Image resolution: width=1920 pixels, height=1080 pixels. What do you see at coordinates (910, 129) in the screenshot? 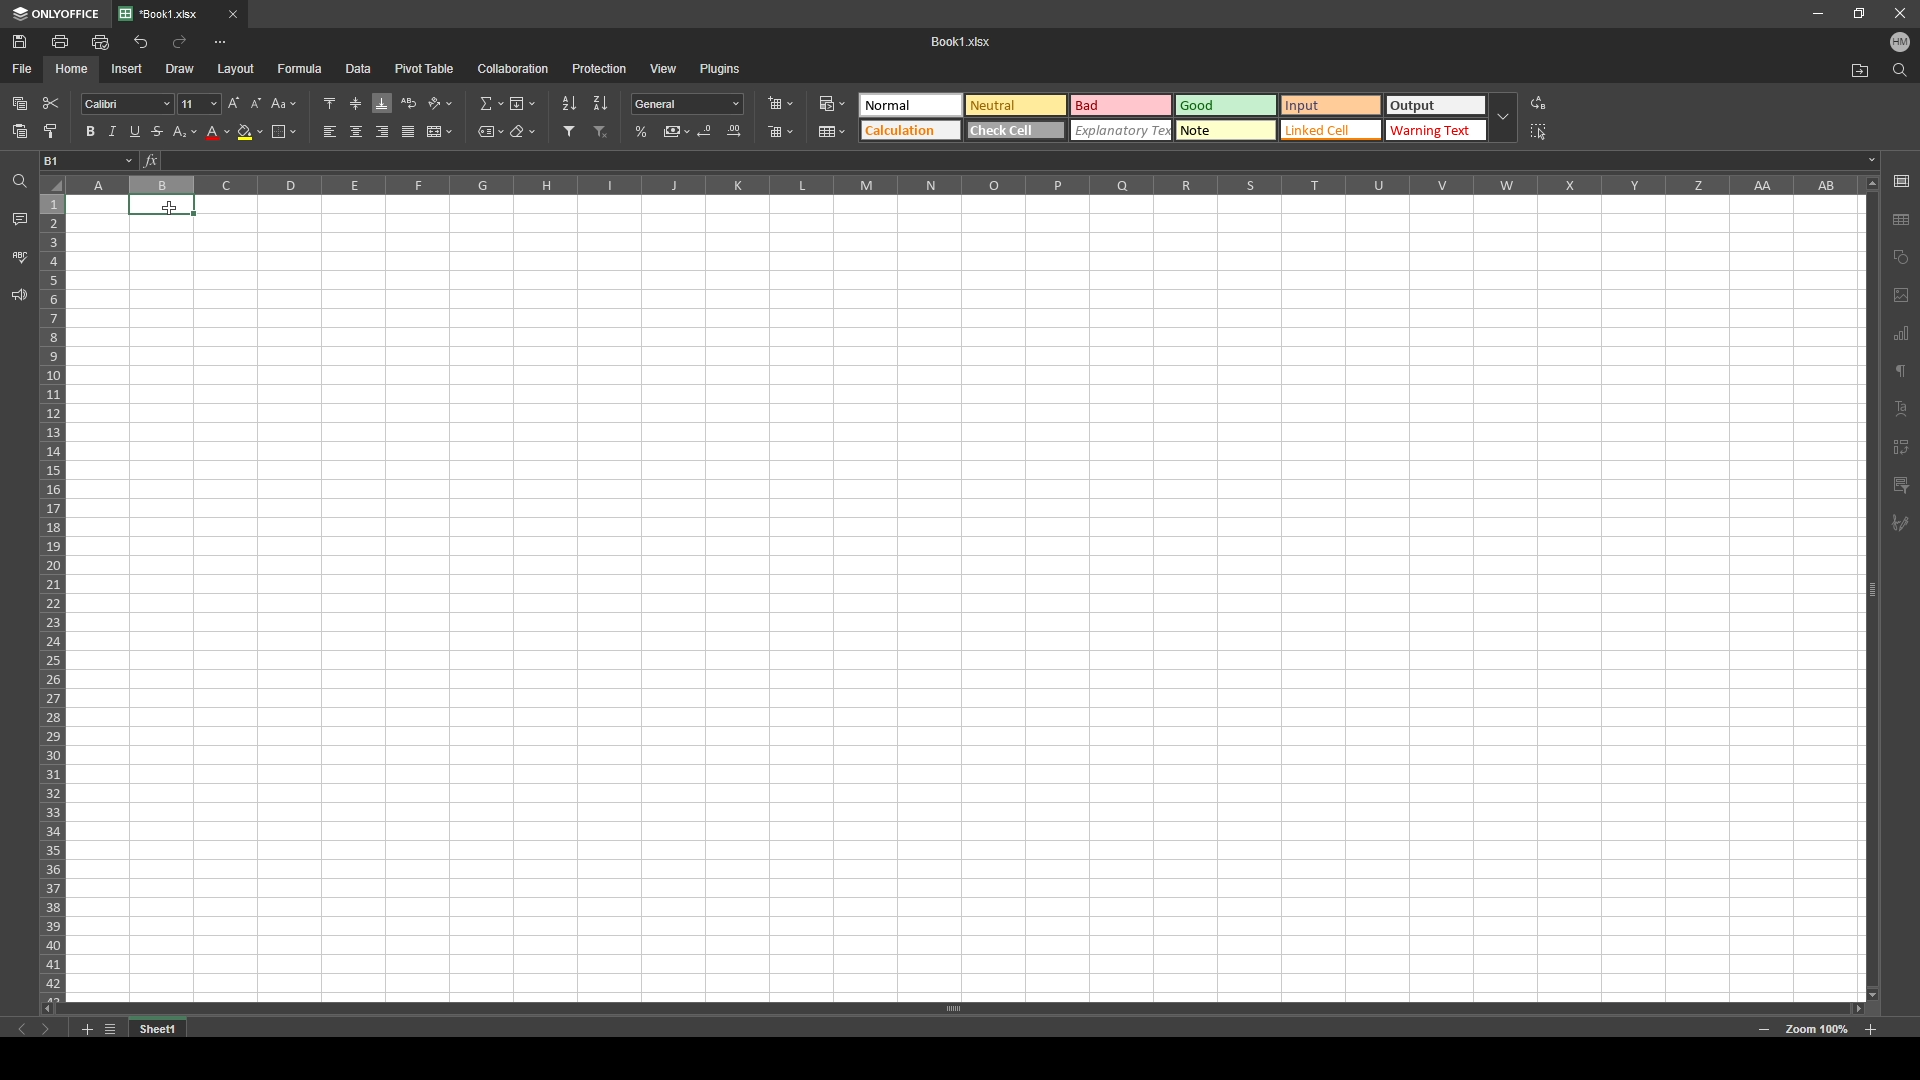
I see `Calculation` at bounding box center [910, 129].